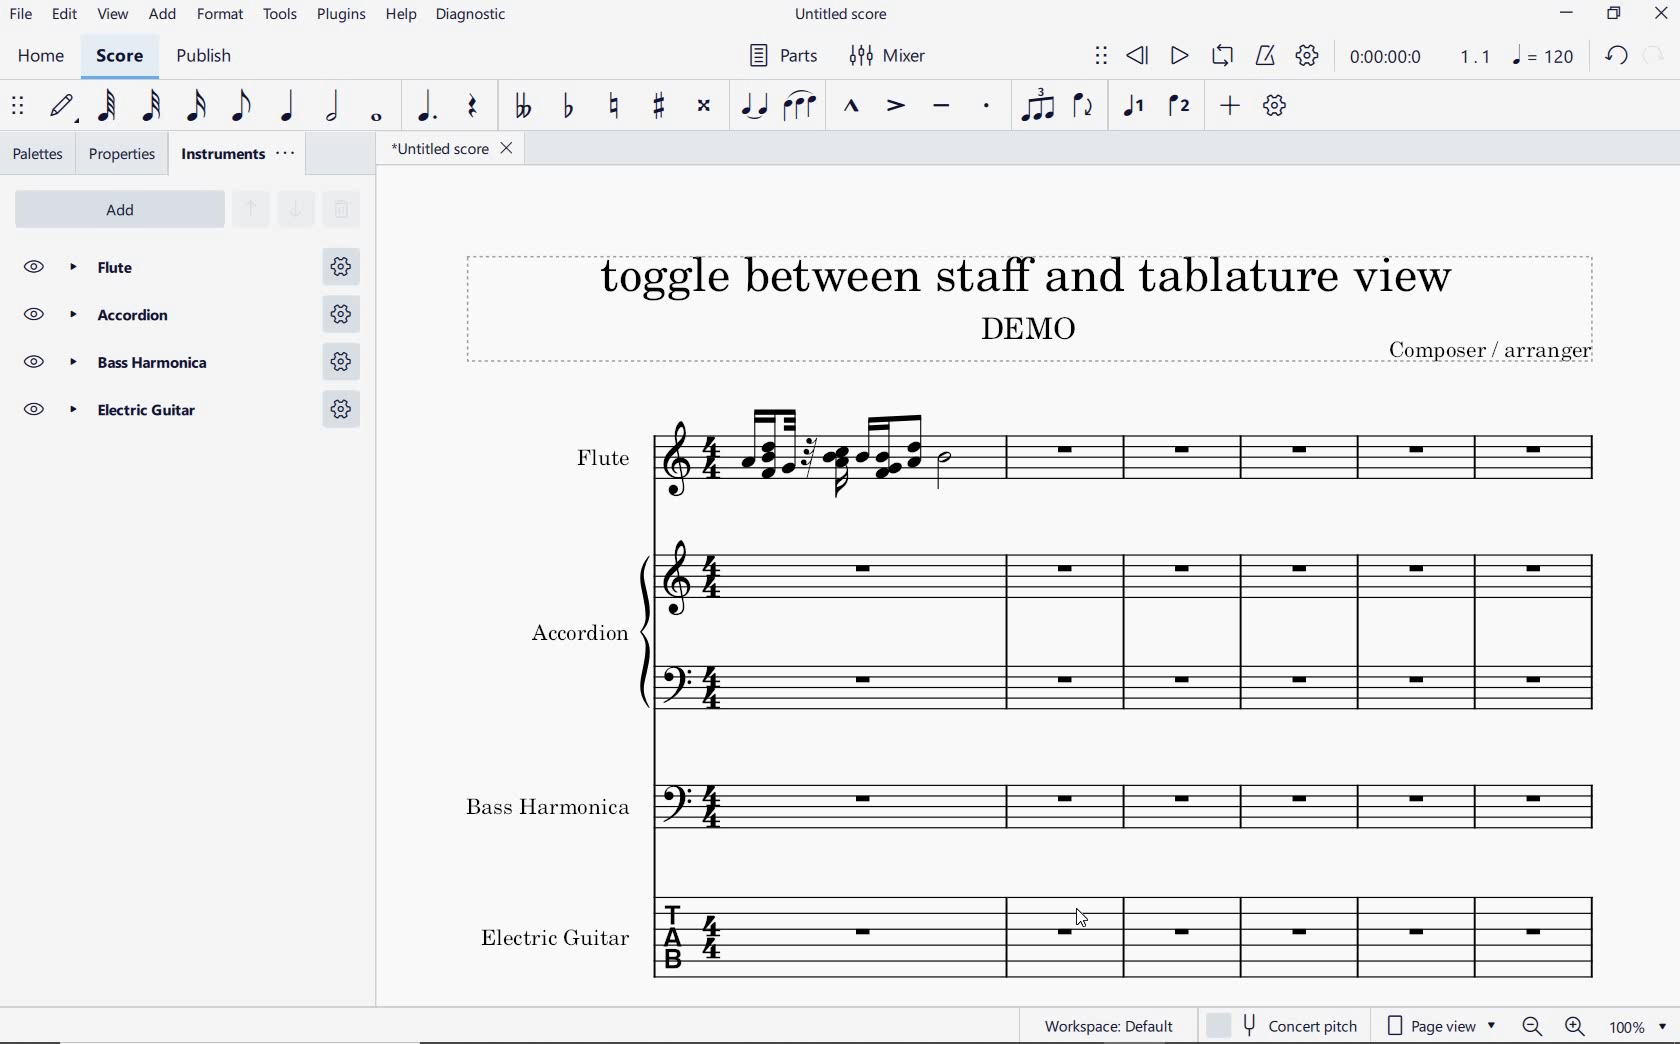  Describe the element at coordinates (122, 154) in the screenshot. I see `properties` at that location.